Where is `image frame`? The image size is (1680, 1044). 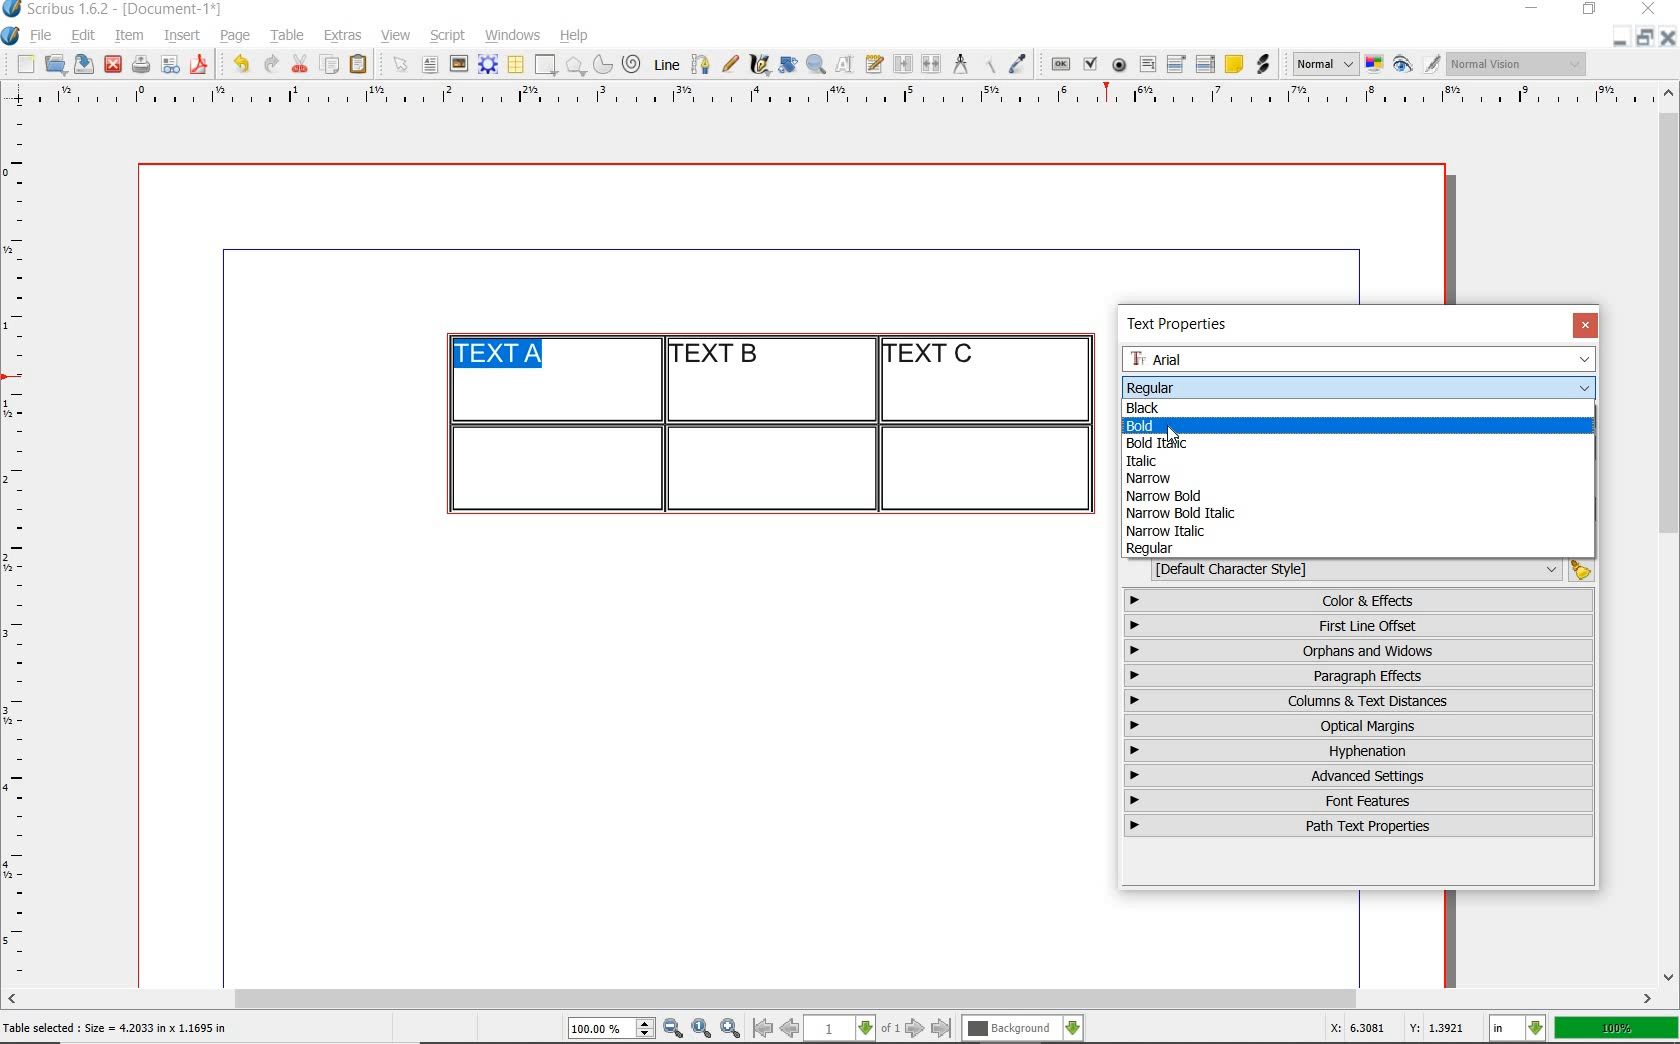 image frame is located at coordinates (460, 64).